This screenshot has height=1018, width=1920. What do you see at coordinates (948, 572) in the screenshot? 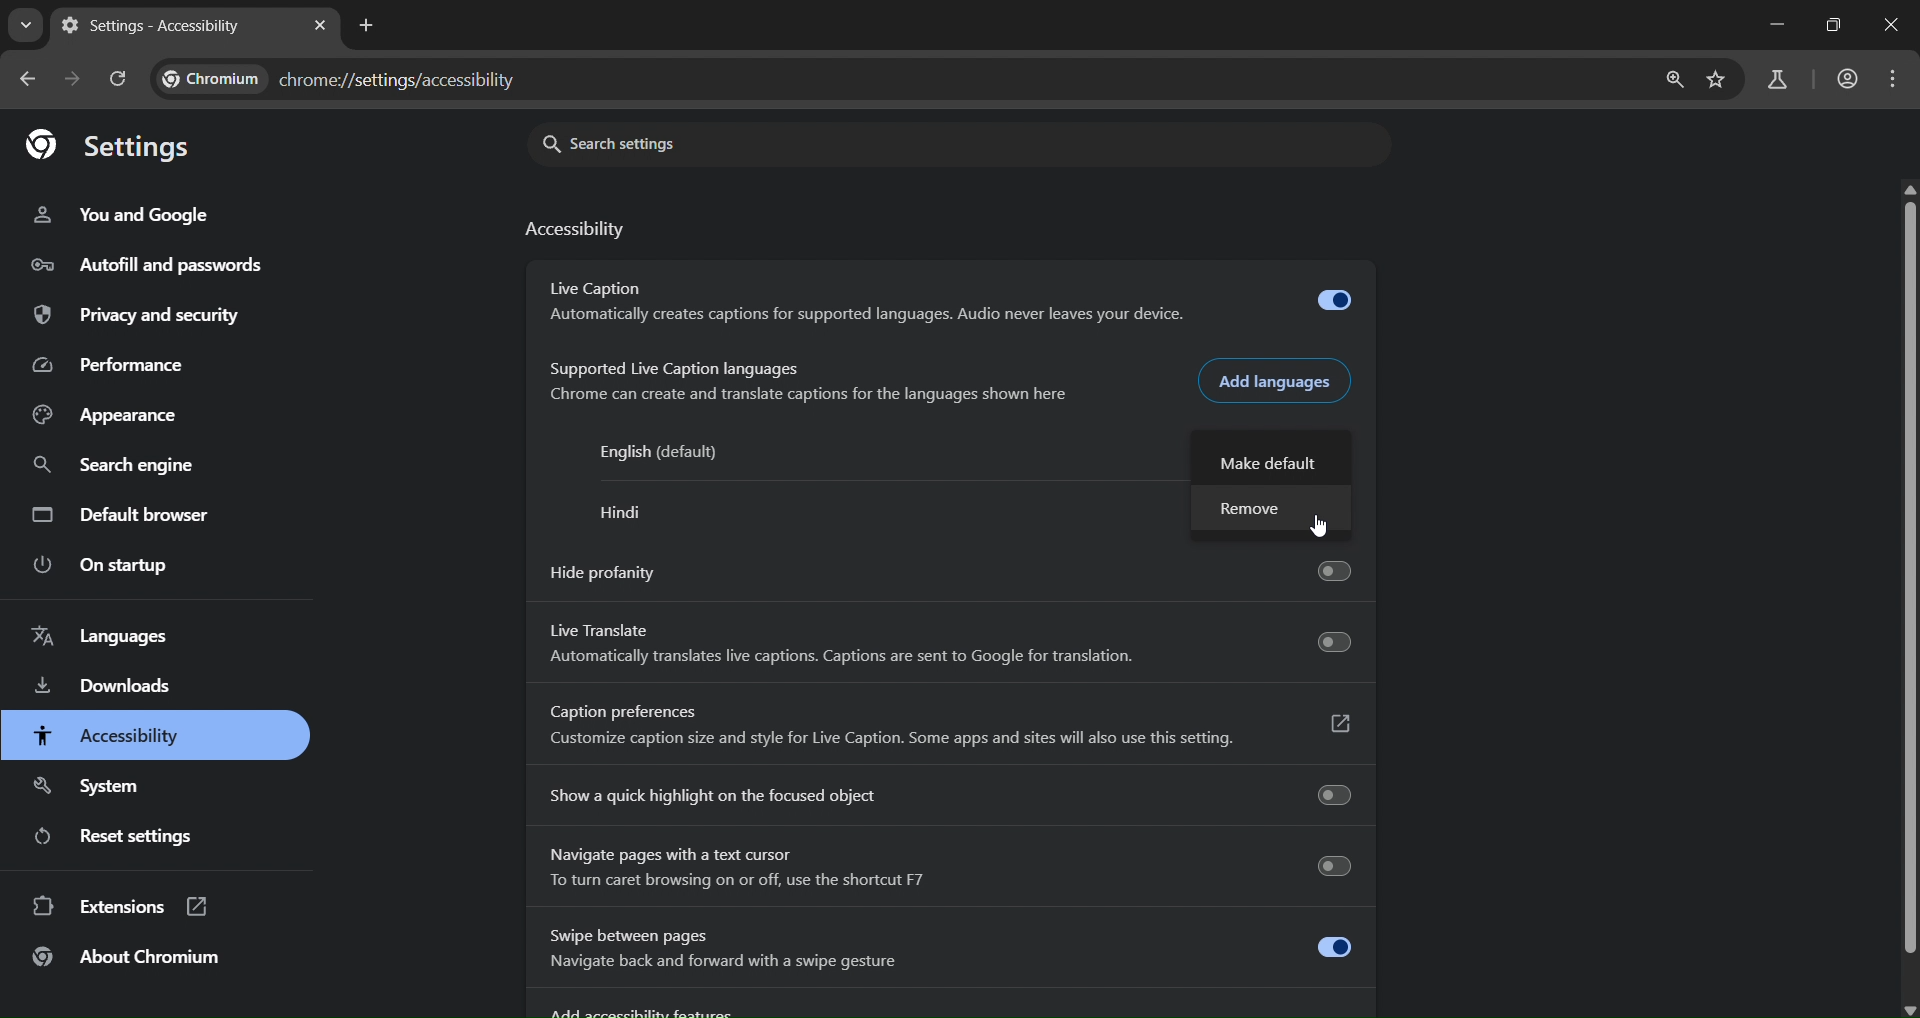
I see `hide profanity` at bounding box center [948, 572].